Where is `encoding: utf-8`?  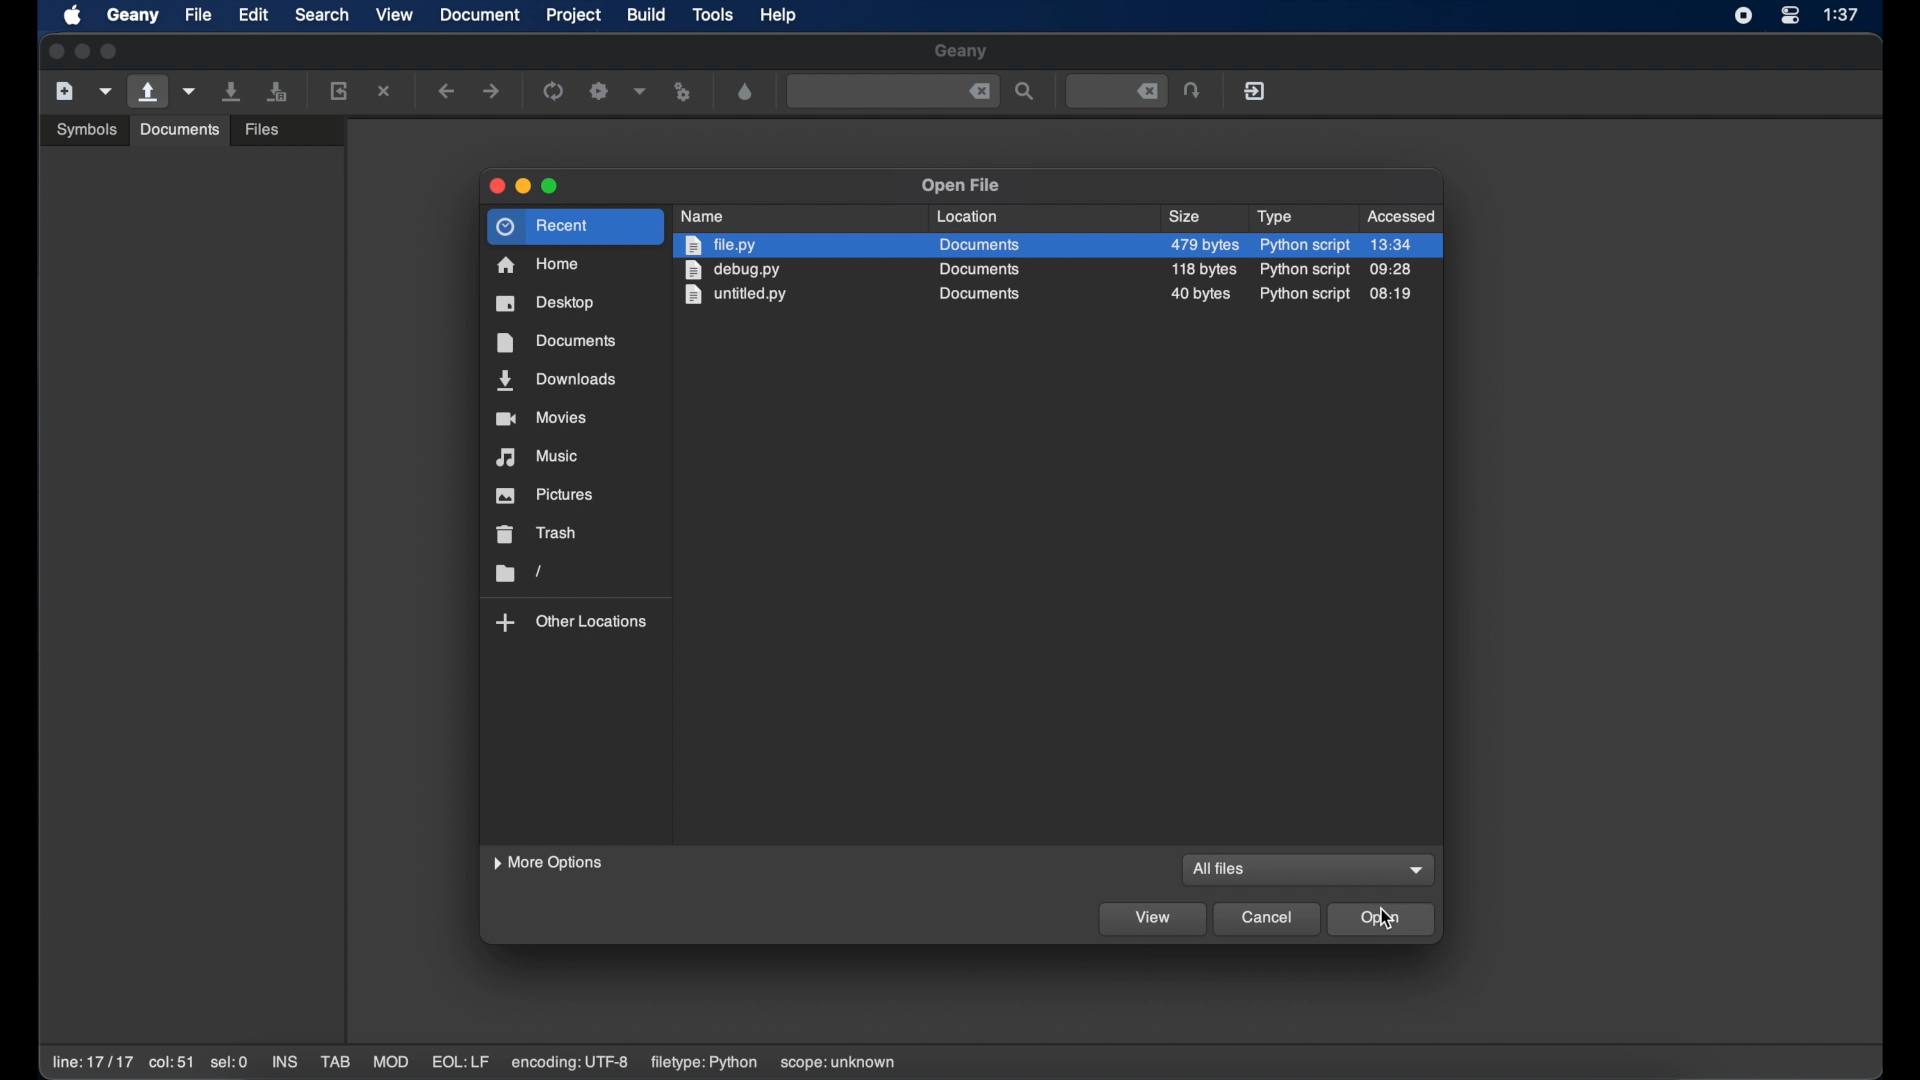
encoding: utf-8 is located at coordinates (570, 1063).